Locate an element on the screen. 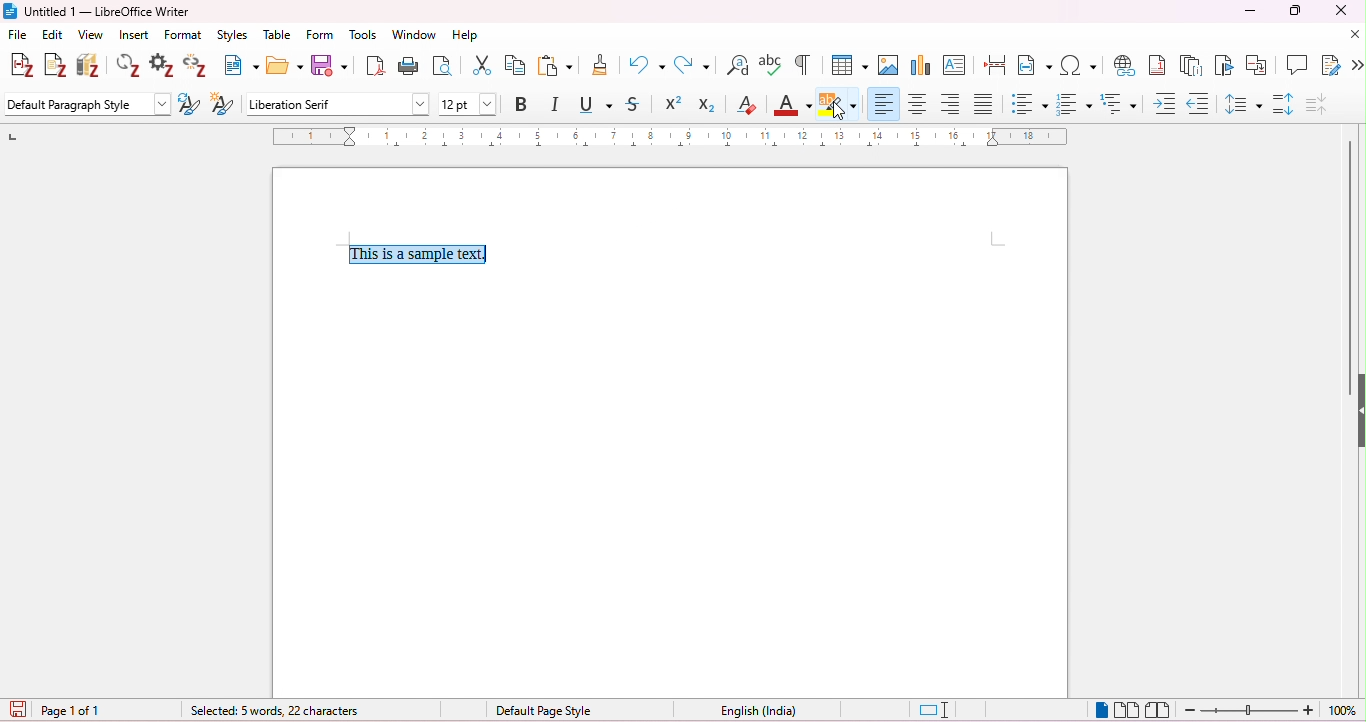 This screenshot has width=1366, height=722. subscript is located at coordinates (707, 105).